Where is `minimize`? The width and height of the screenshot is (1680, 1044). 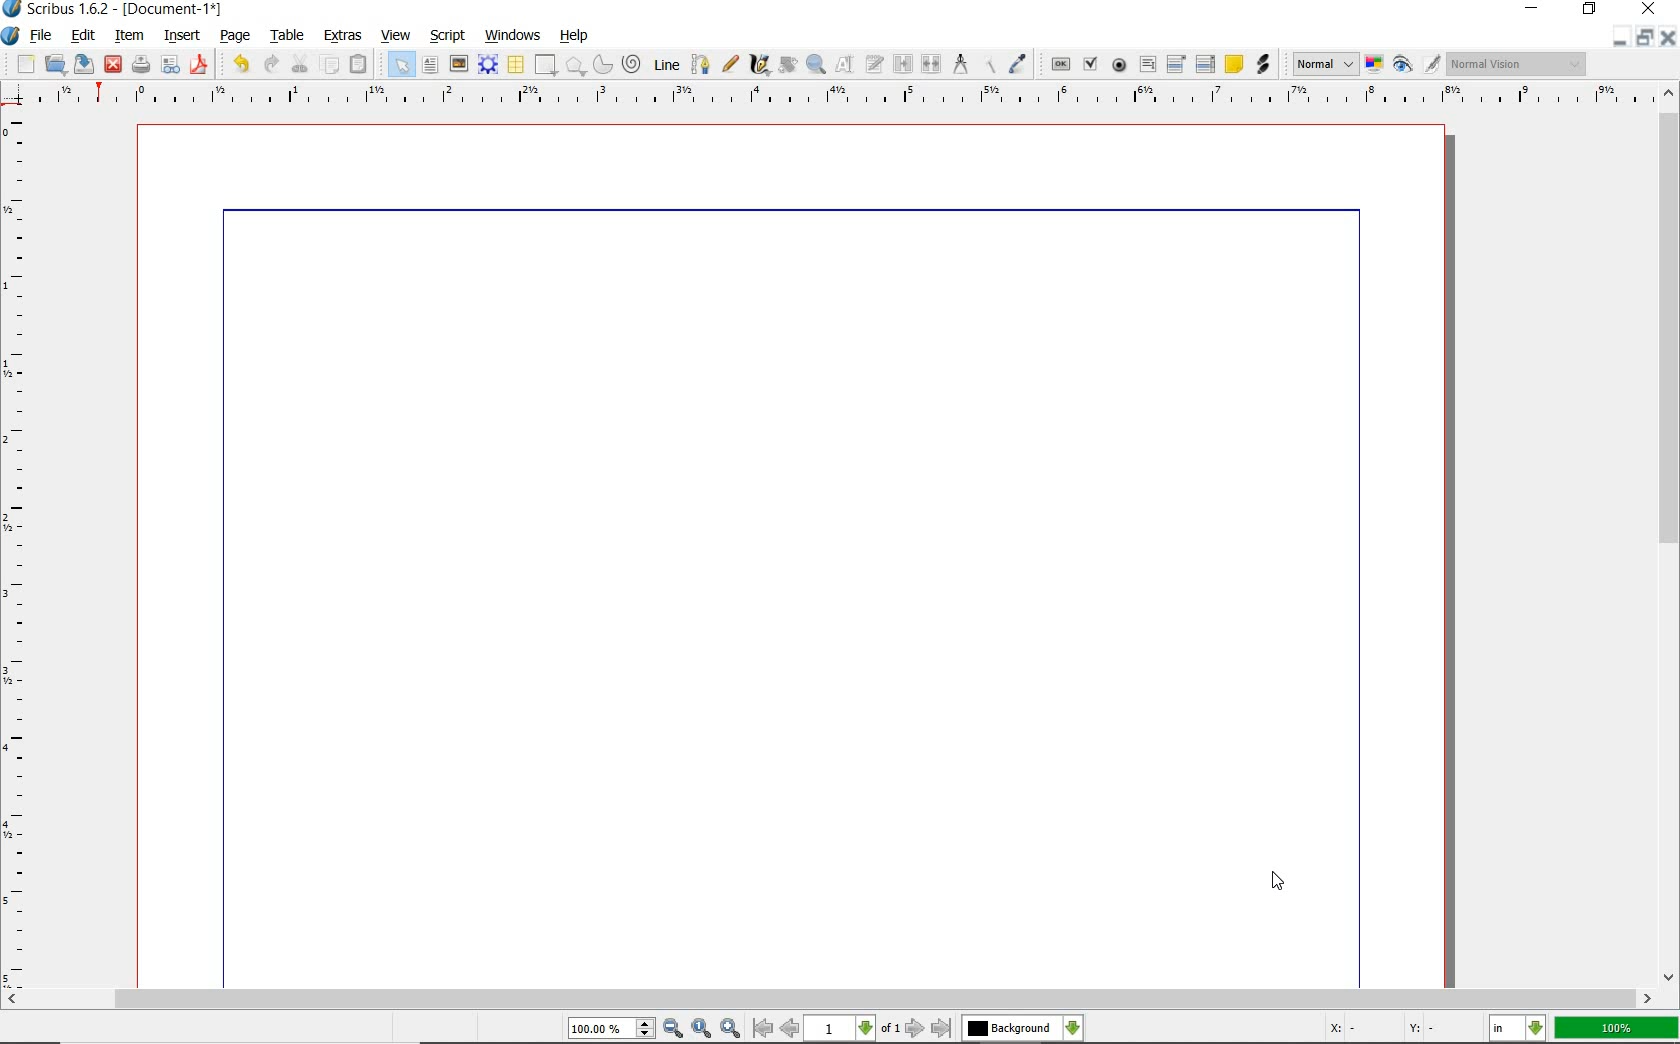
minimize is located at coordinates (1622, 37).